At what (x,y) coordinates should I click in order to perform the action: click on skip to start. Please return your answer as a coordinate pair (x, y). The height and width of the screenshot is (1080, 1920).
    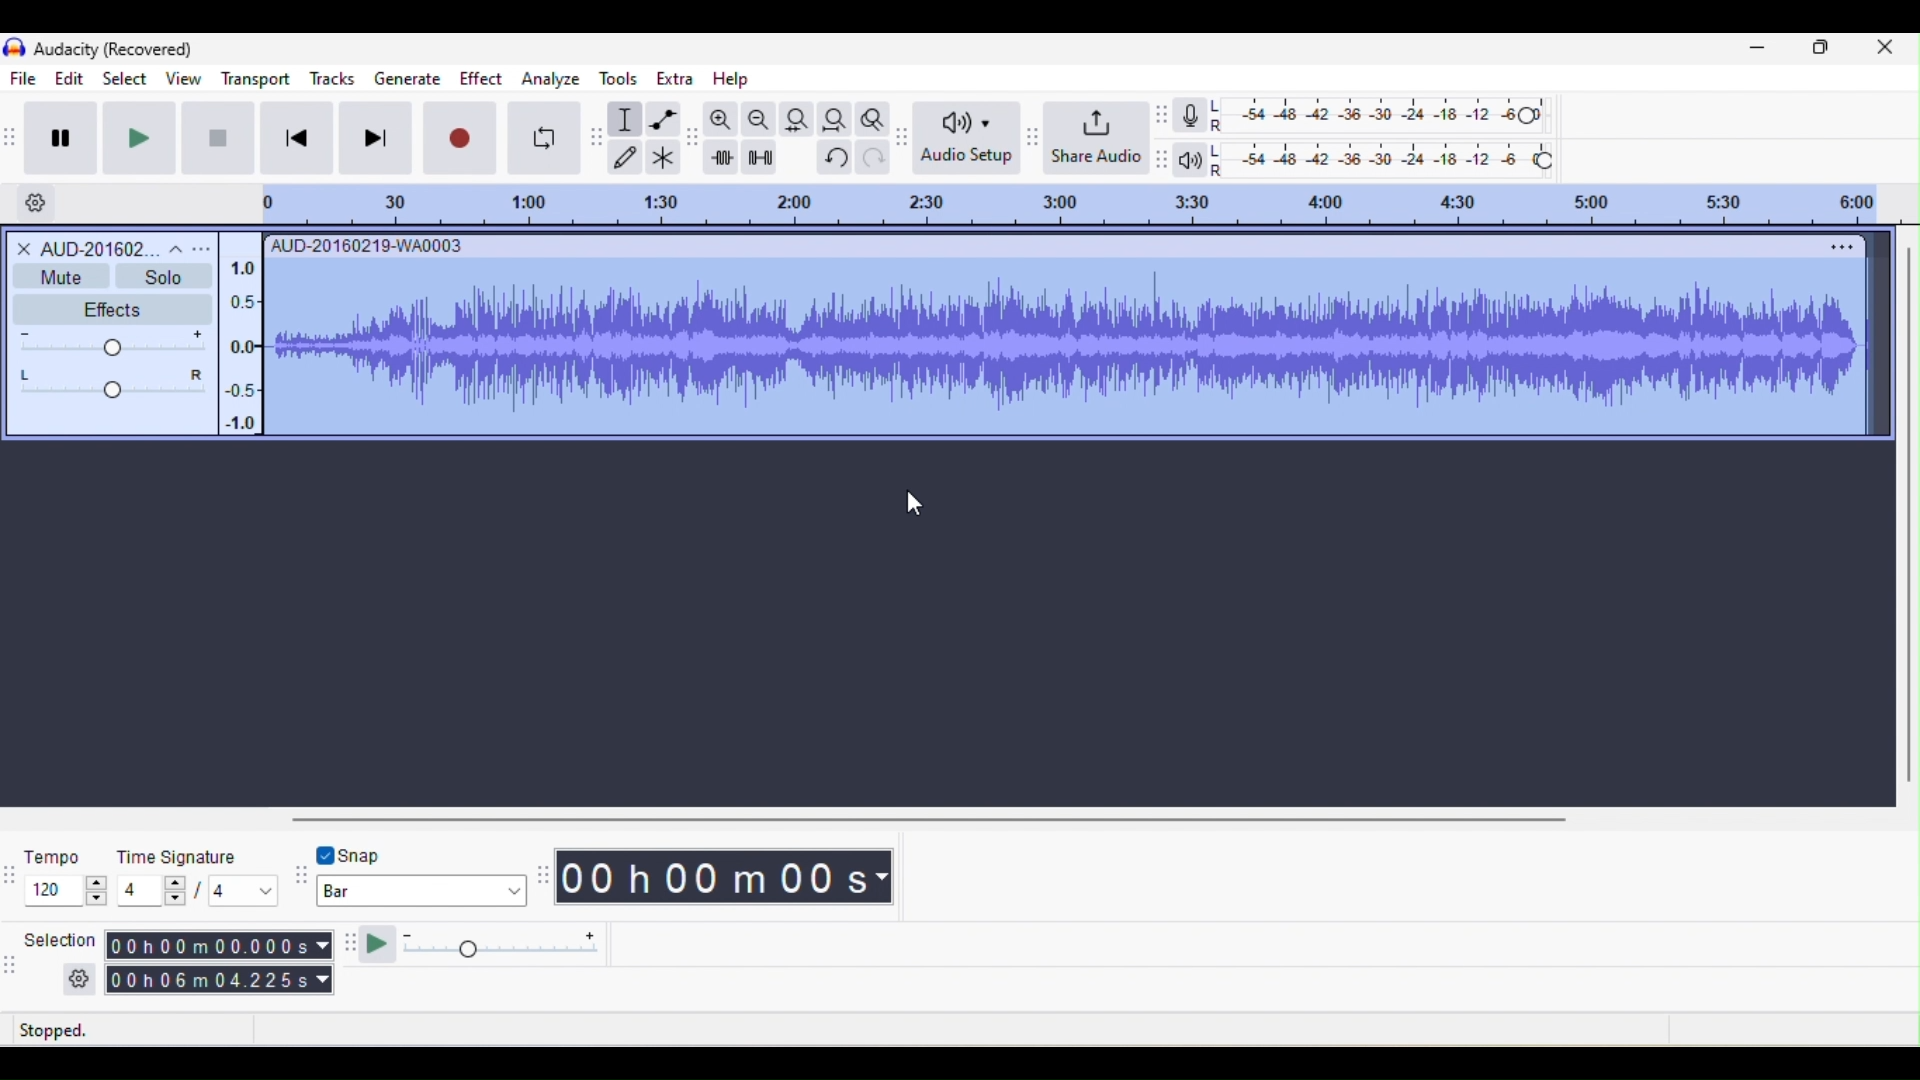
    Looking at the image, I should click on (299, 140).